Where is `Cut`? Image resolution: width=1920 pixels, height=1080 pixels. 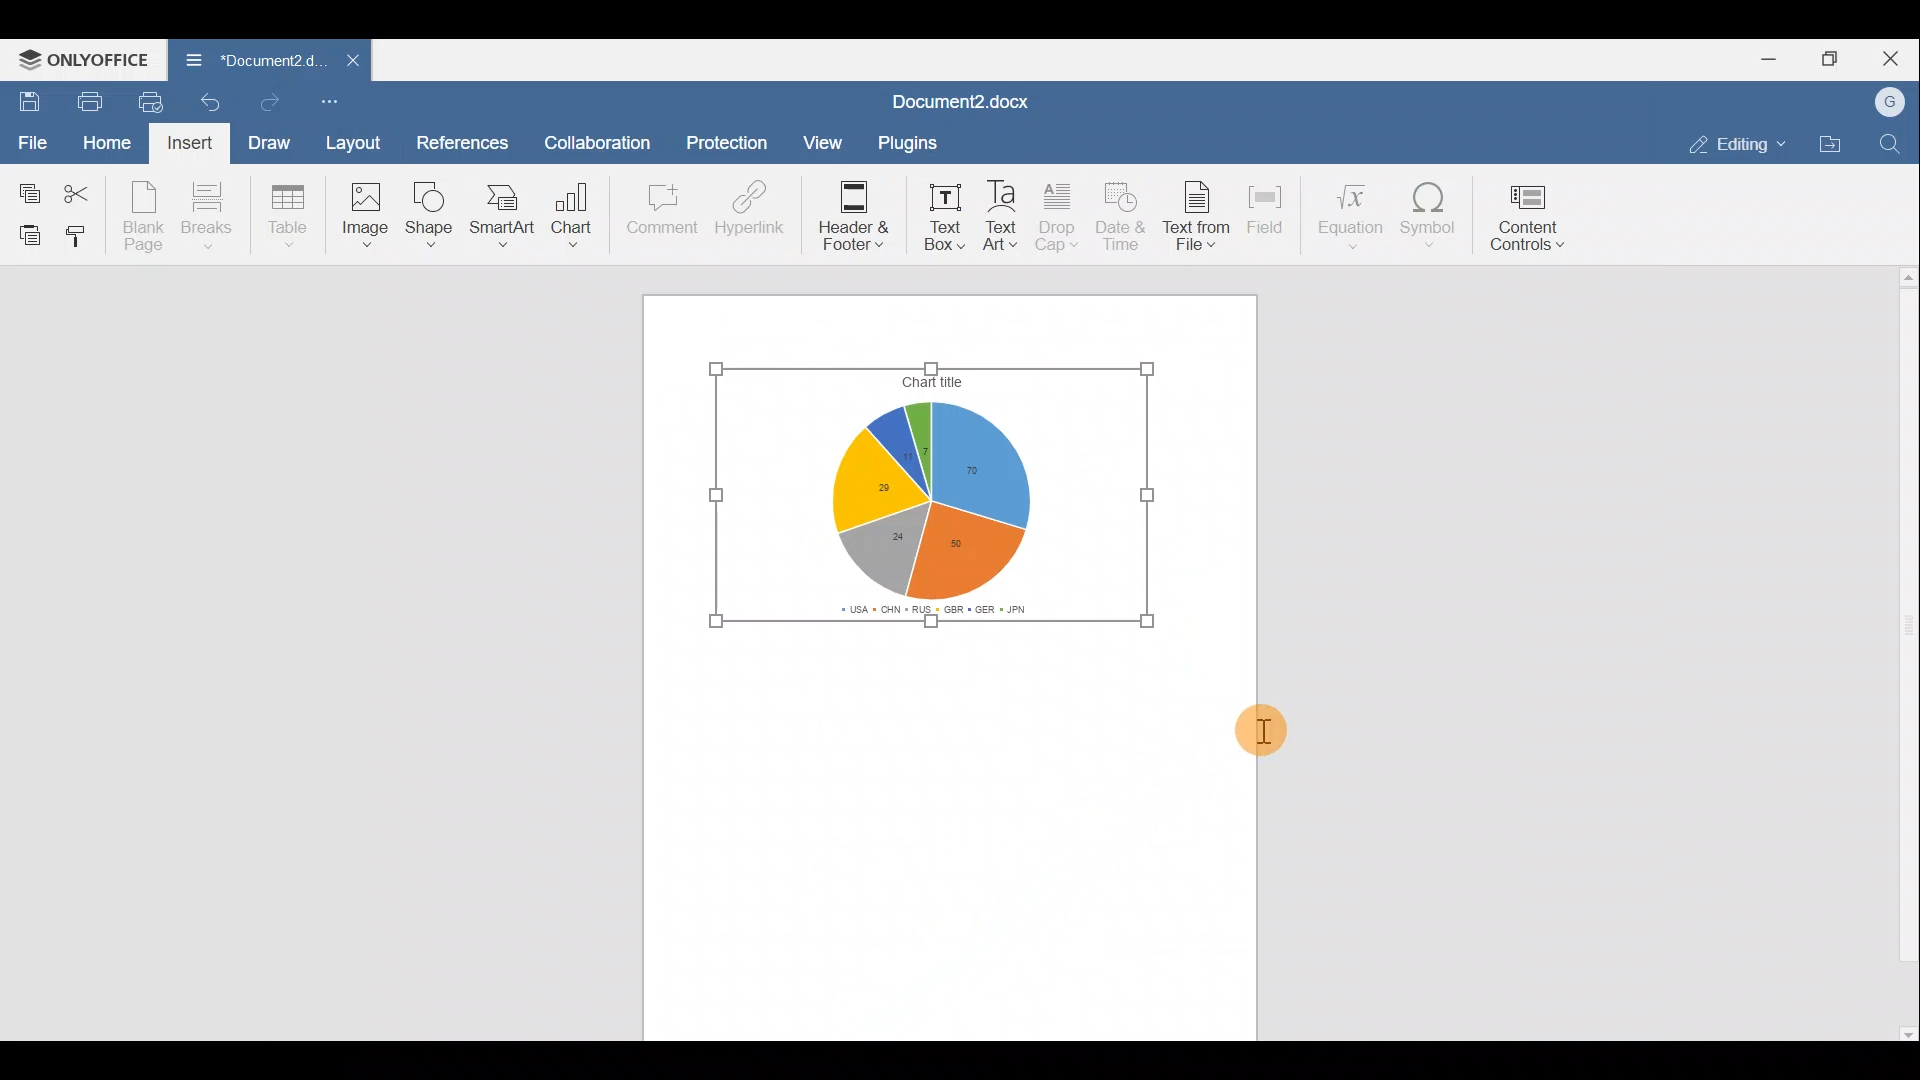 Cut is located at coordinates (78, 192).